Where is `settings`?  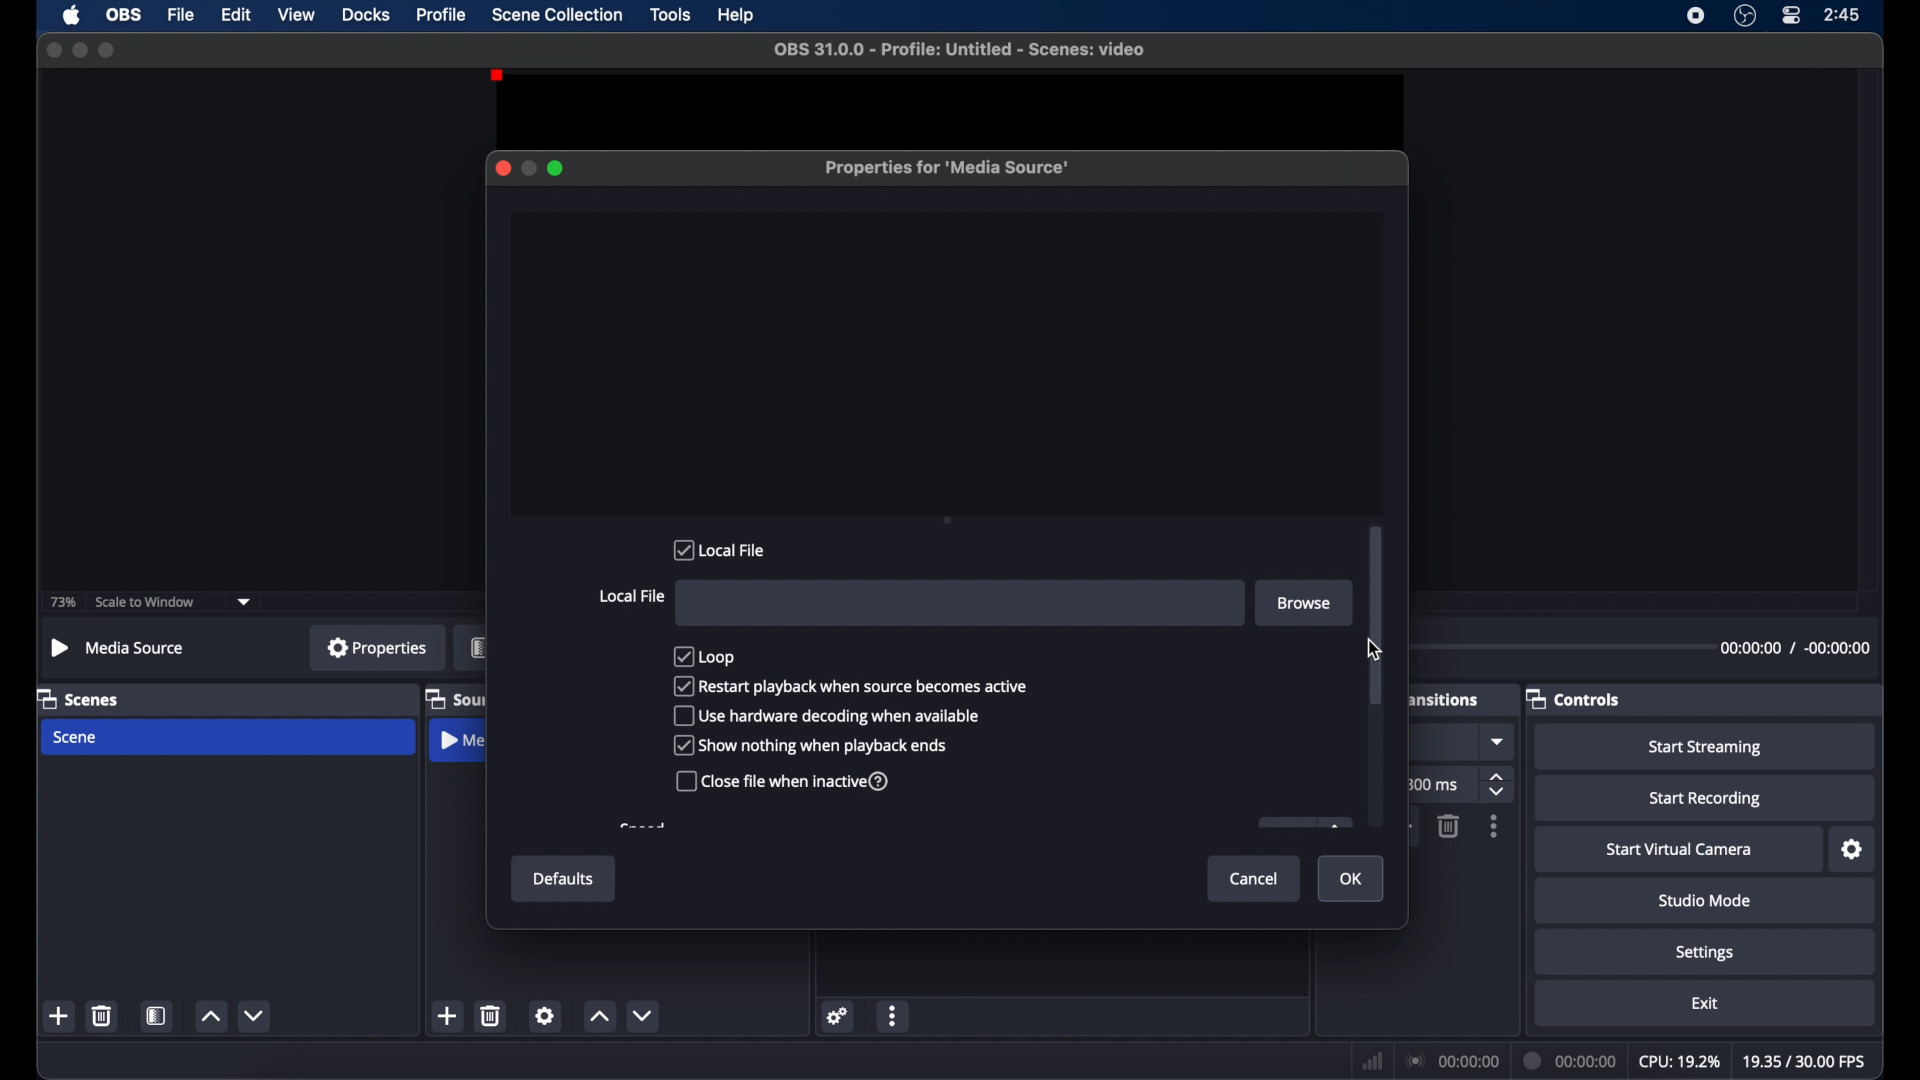
settings is located at coordinates (1705, 952).